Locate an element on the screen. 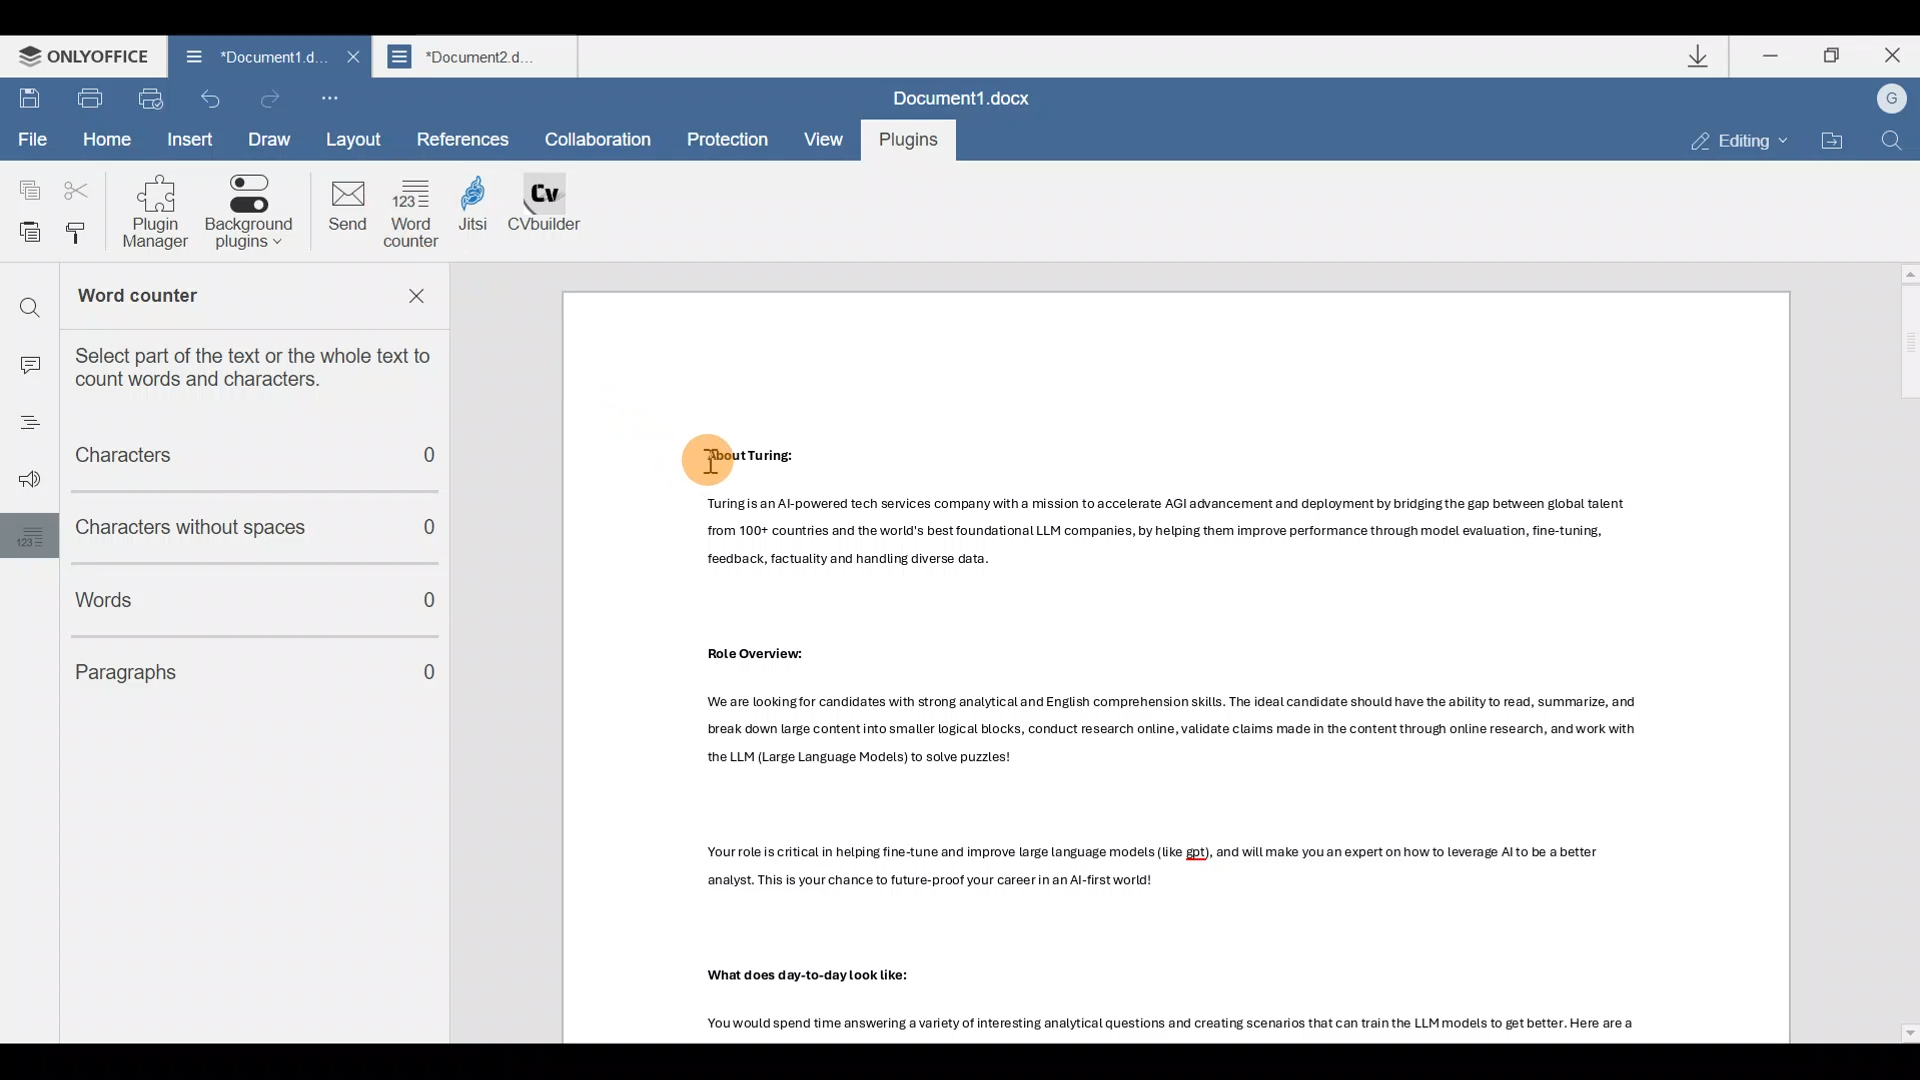 This screenshot has height=1080, width=1920. words setting is located at coordinates (25, 535).